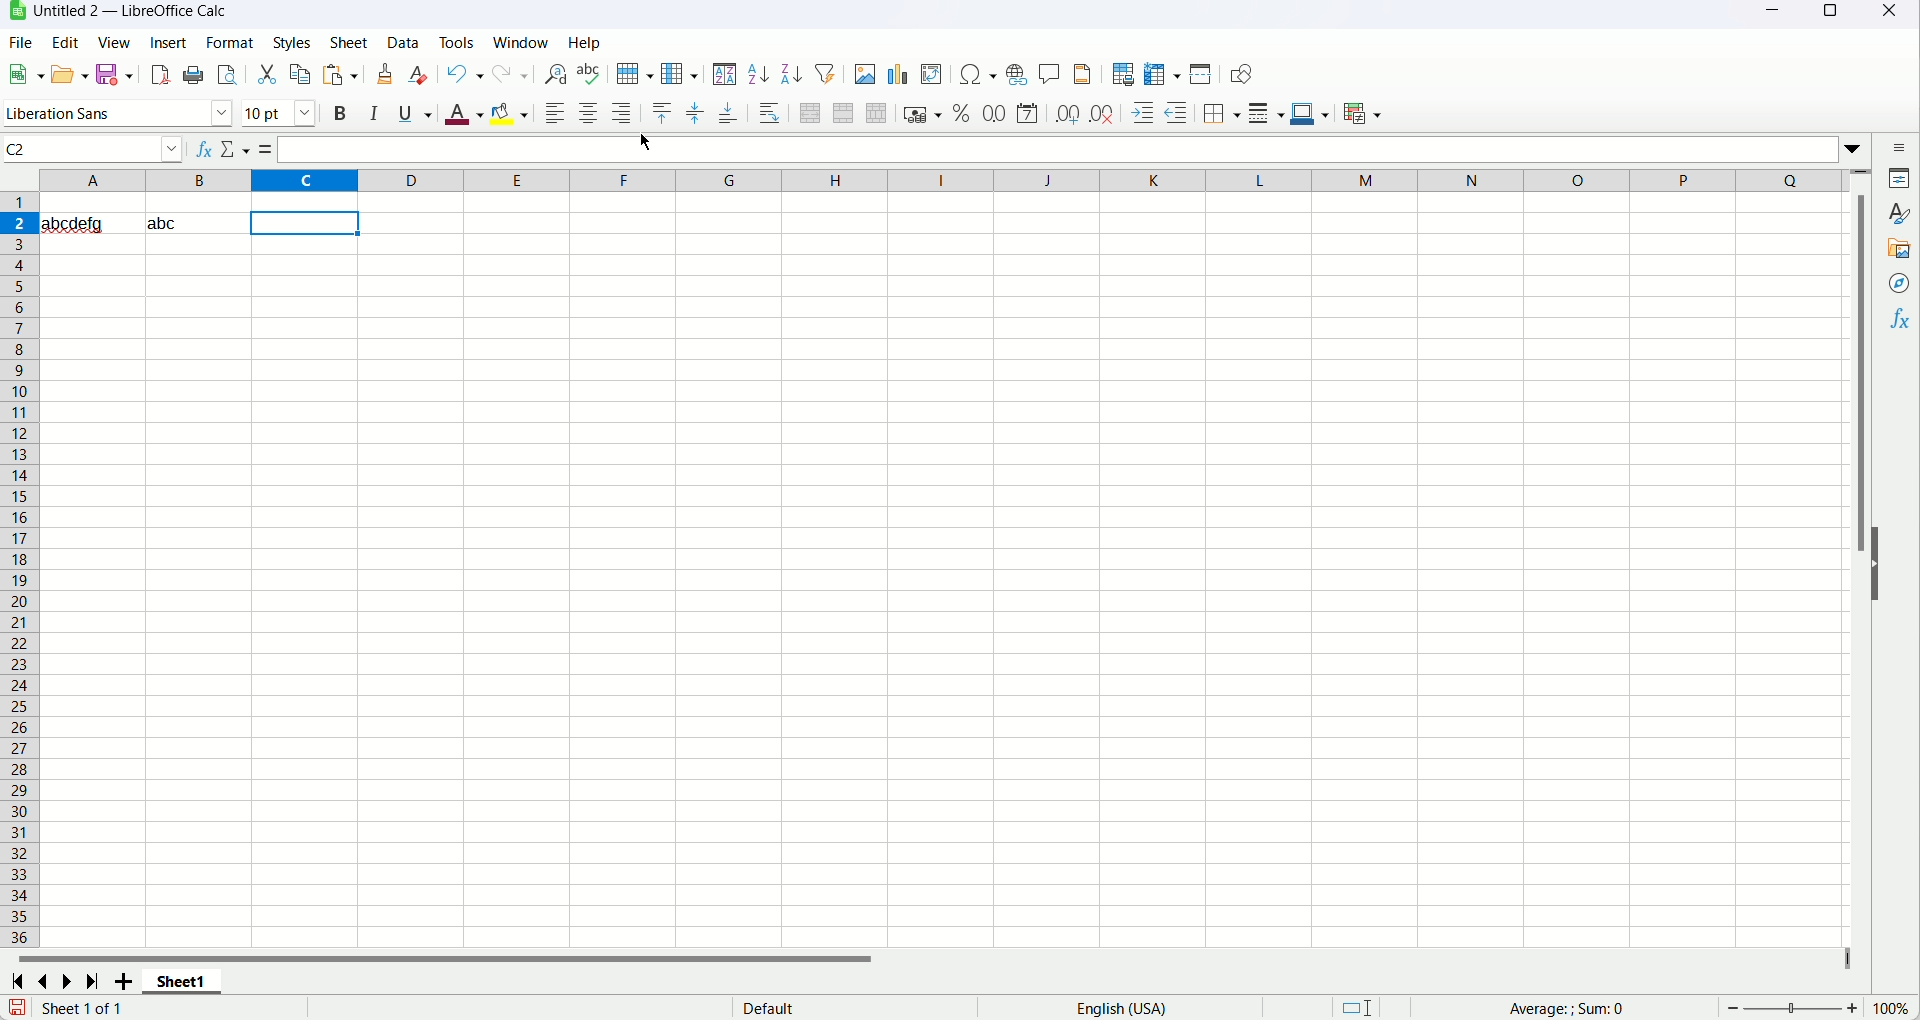 This screenshot has height=1020, width=1920. I want to click on format as number, so click(994, 114).